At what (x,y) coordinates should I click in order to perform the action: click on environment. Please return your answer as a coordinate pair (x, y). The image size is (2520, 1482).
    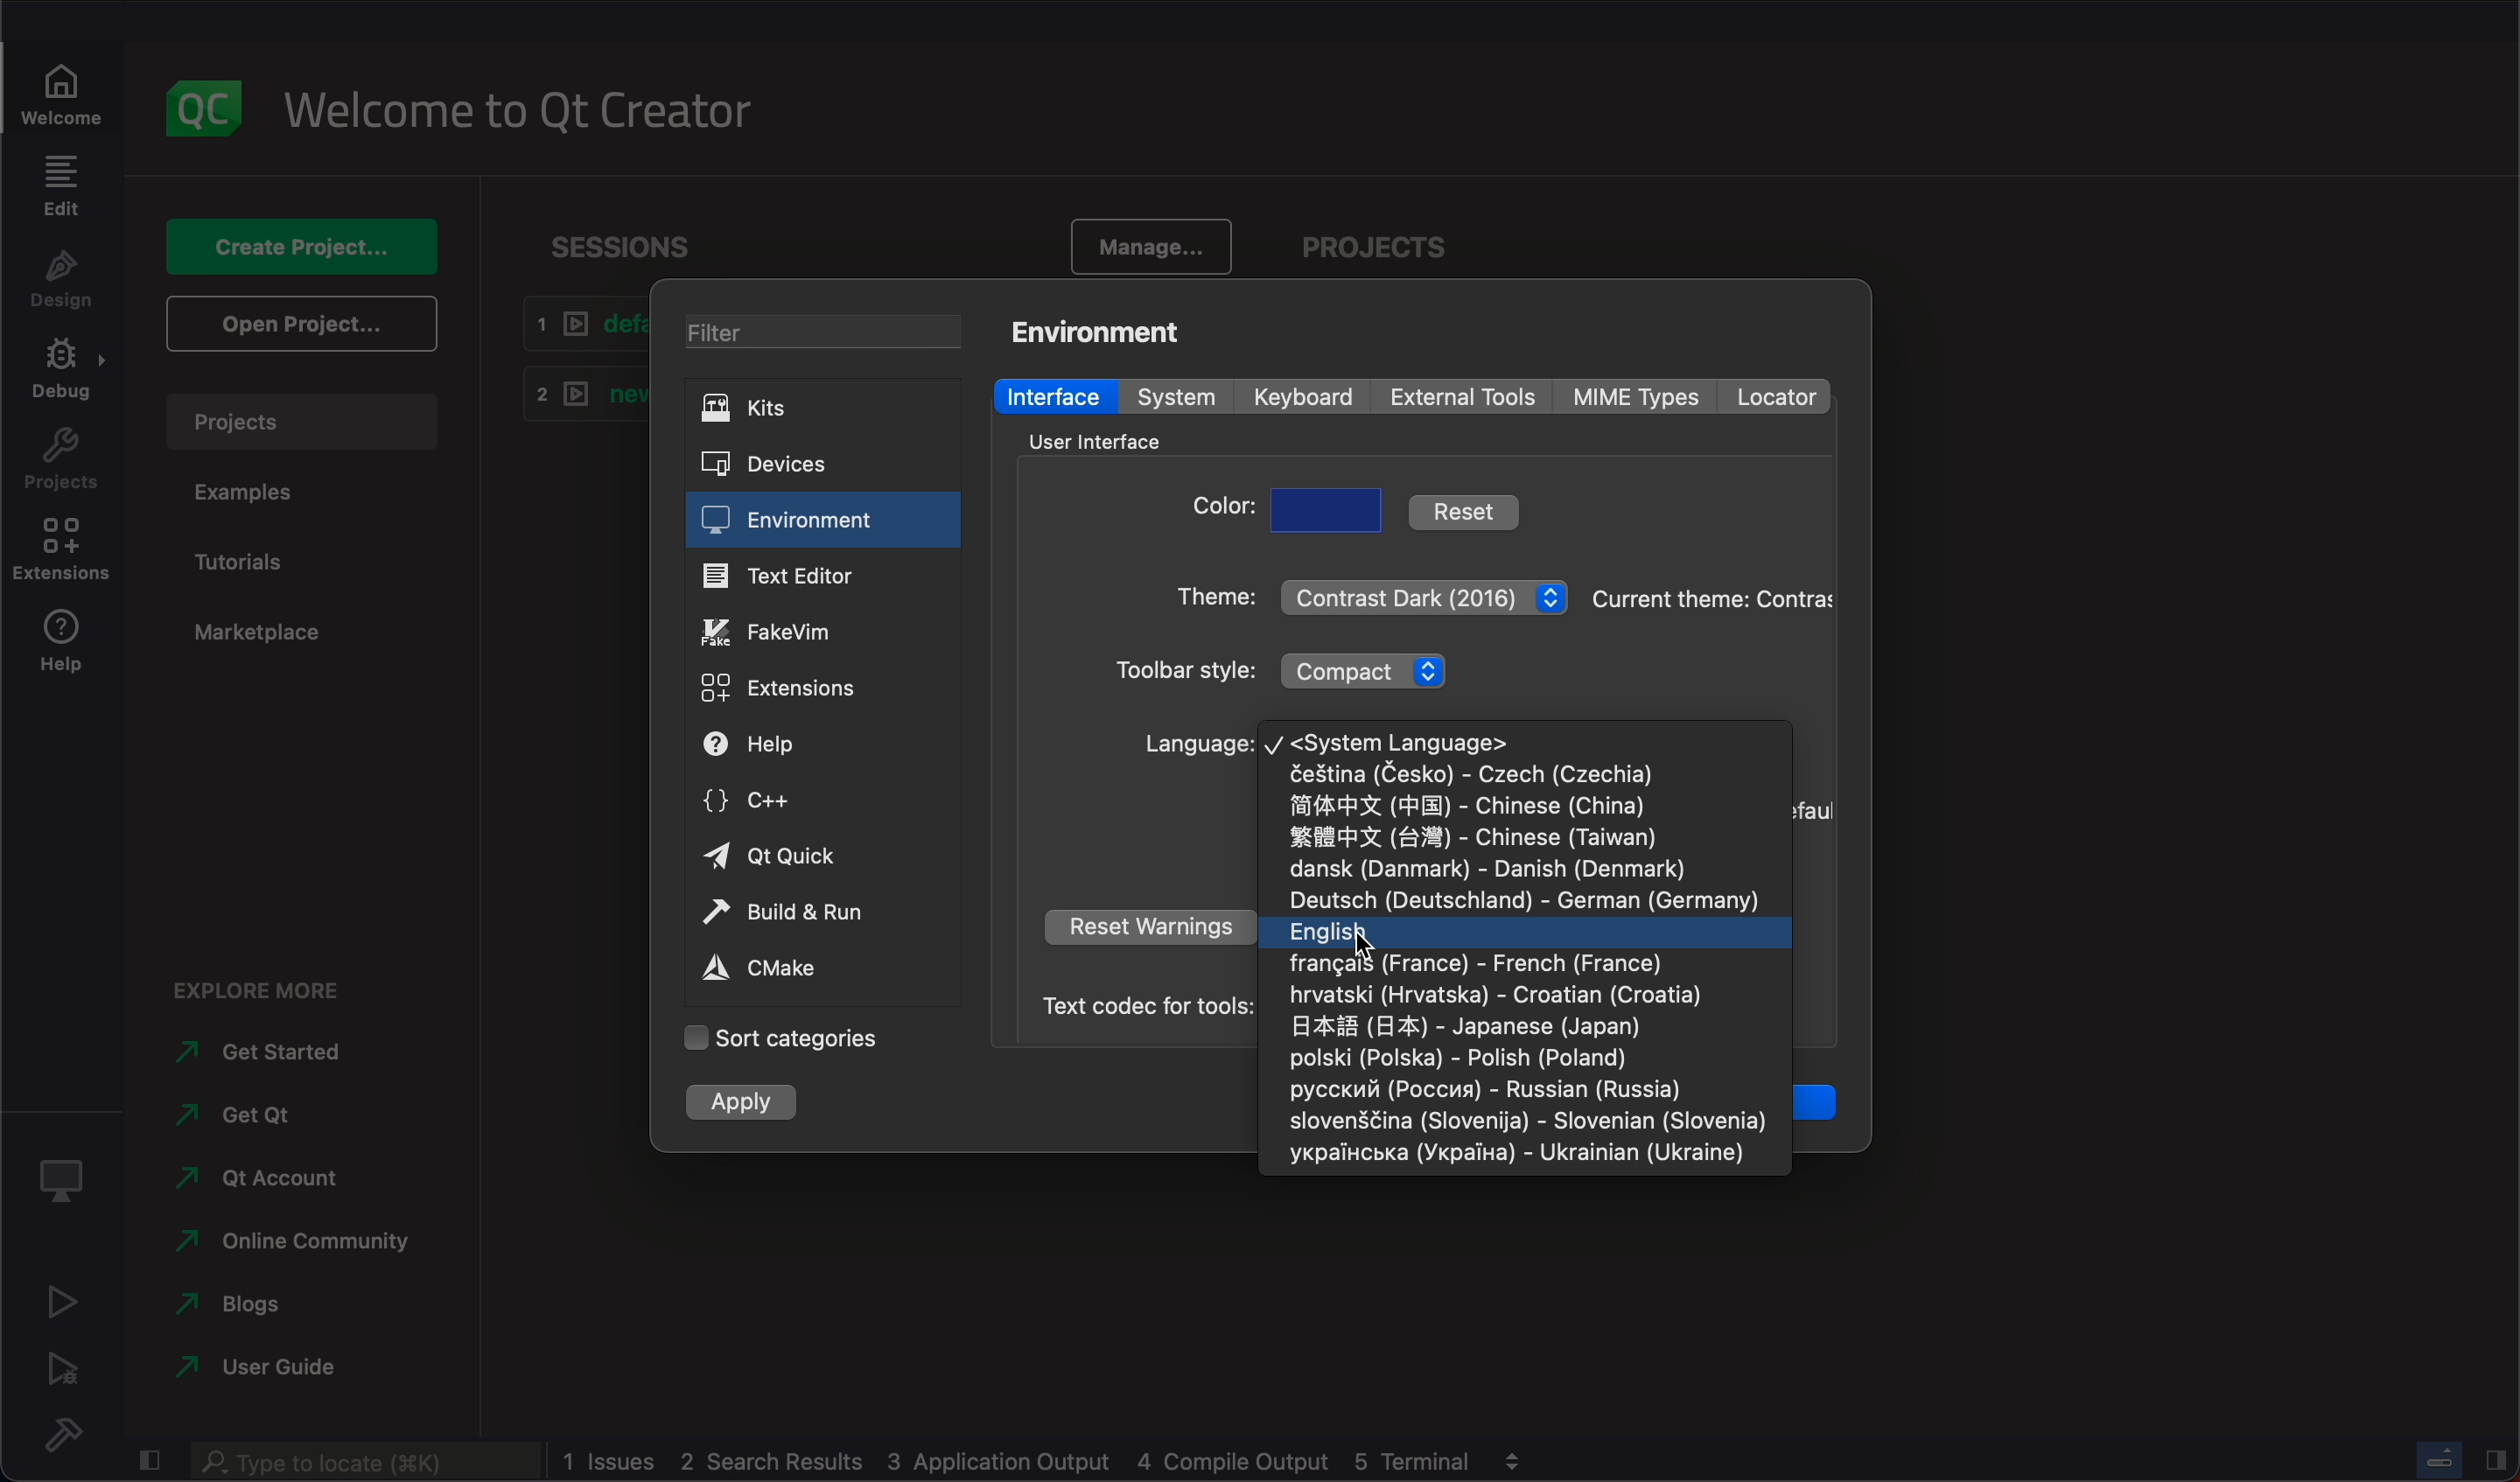
    Looking at the image, I should click on (1098, 332).